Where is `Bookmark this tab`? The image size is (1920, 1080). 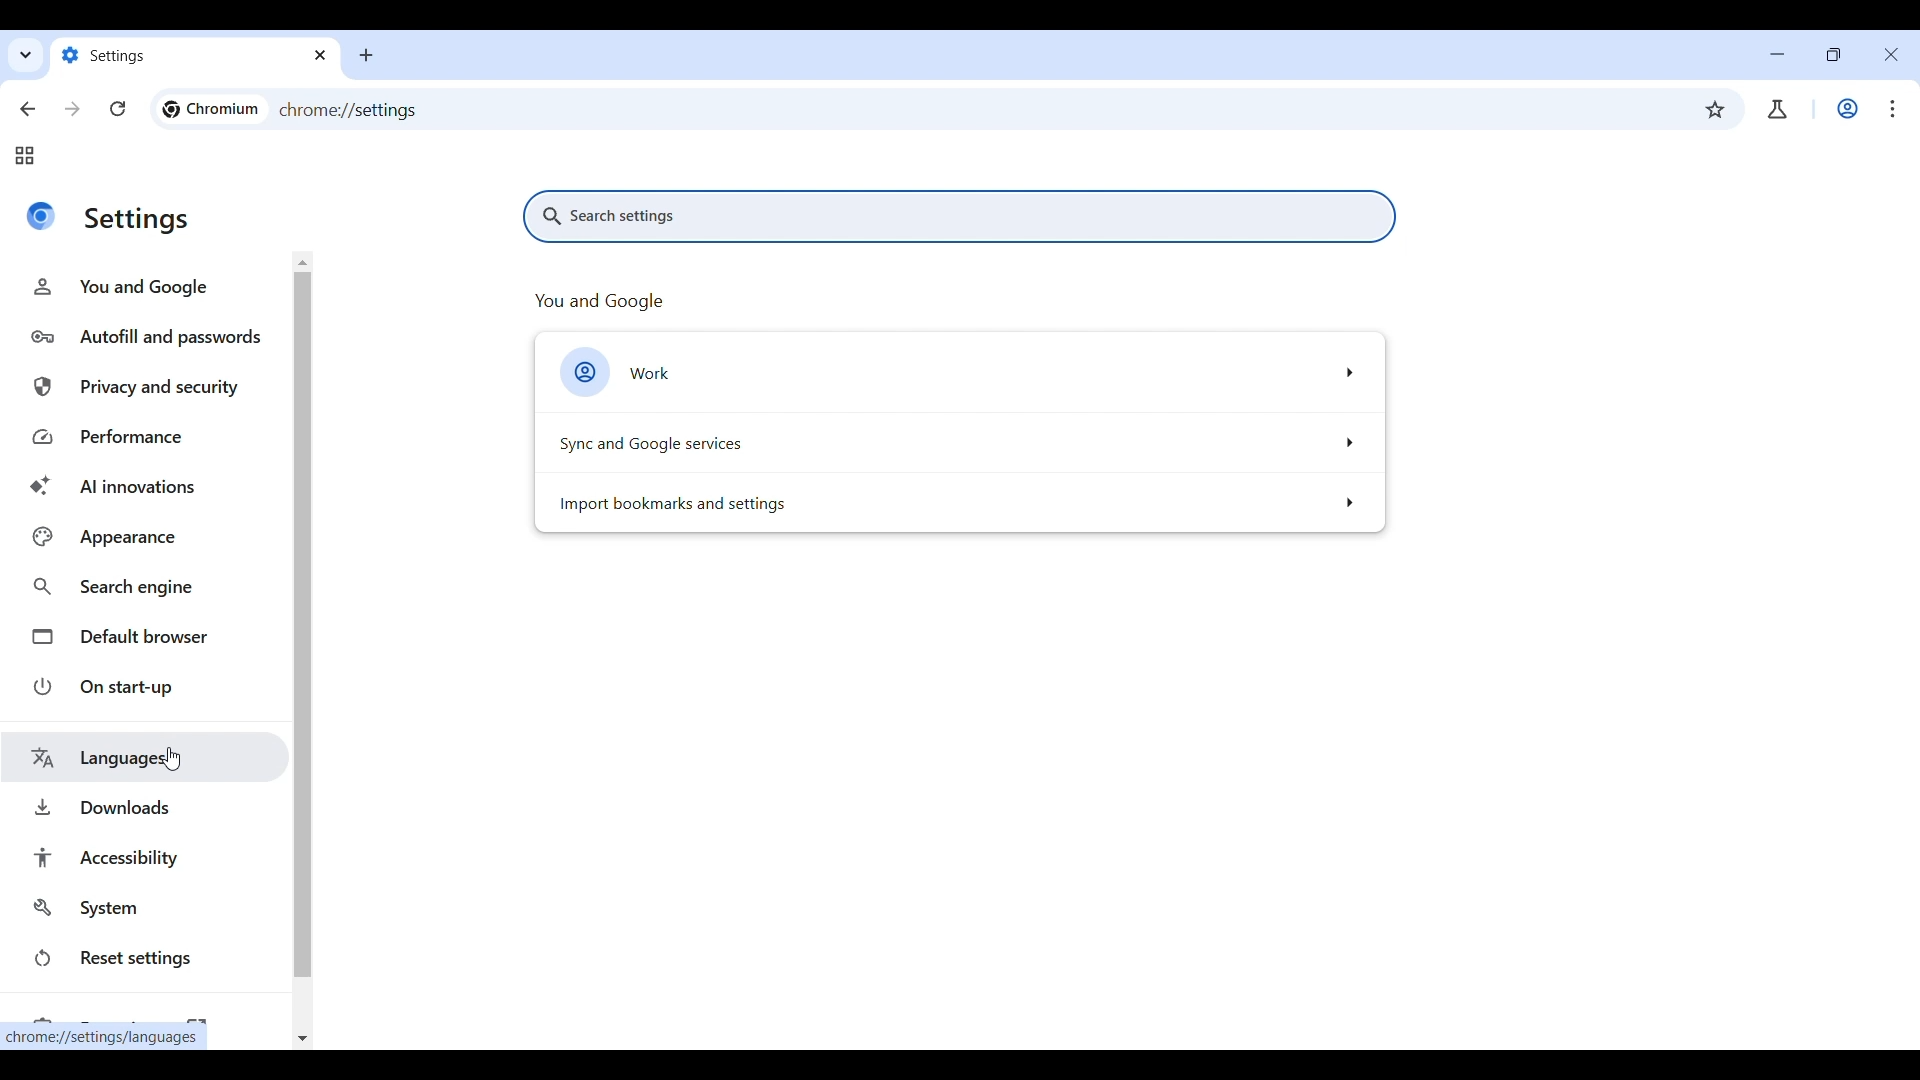 Bookmark this tab is located at coordinates (1716, 110).